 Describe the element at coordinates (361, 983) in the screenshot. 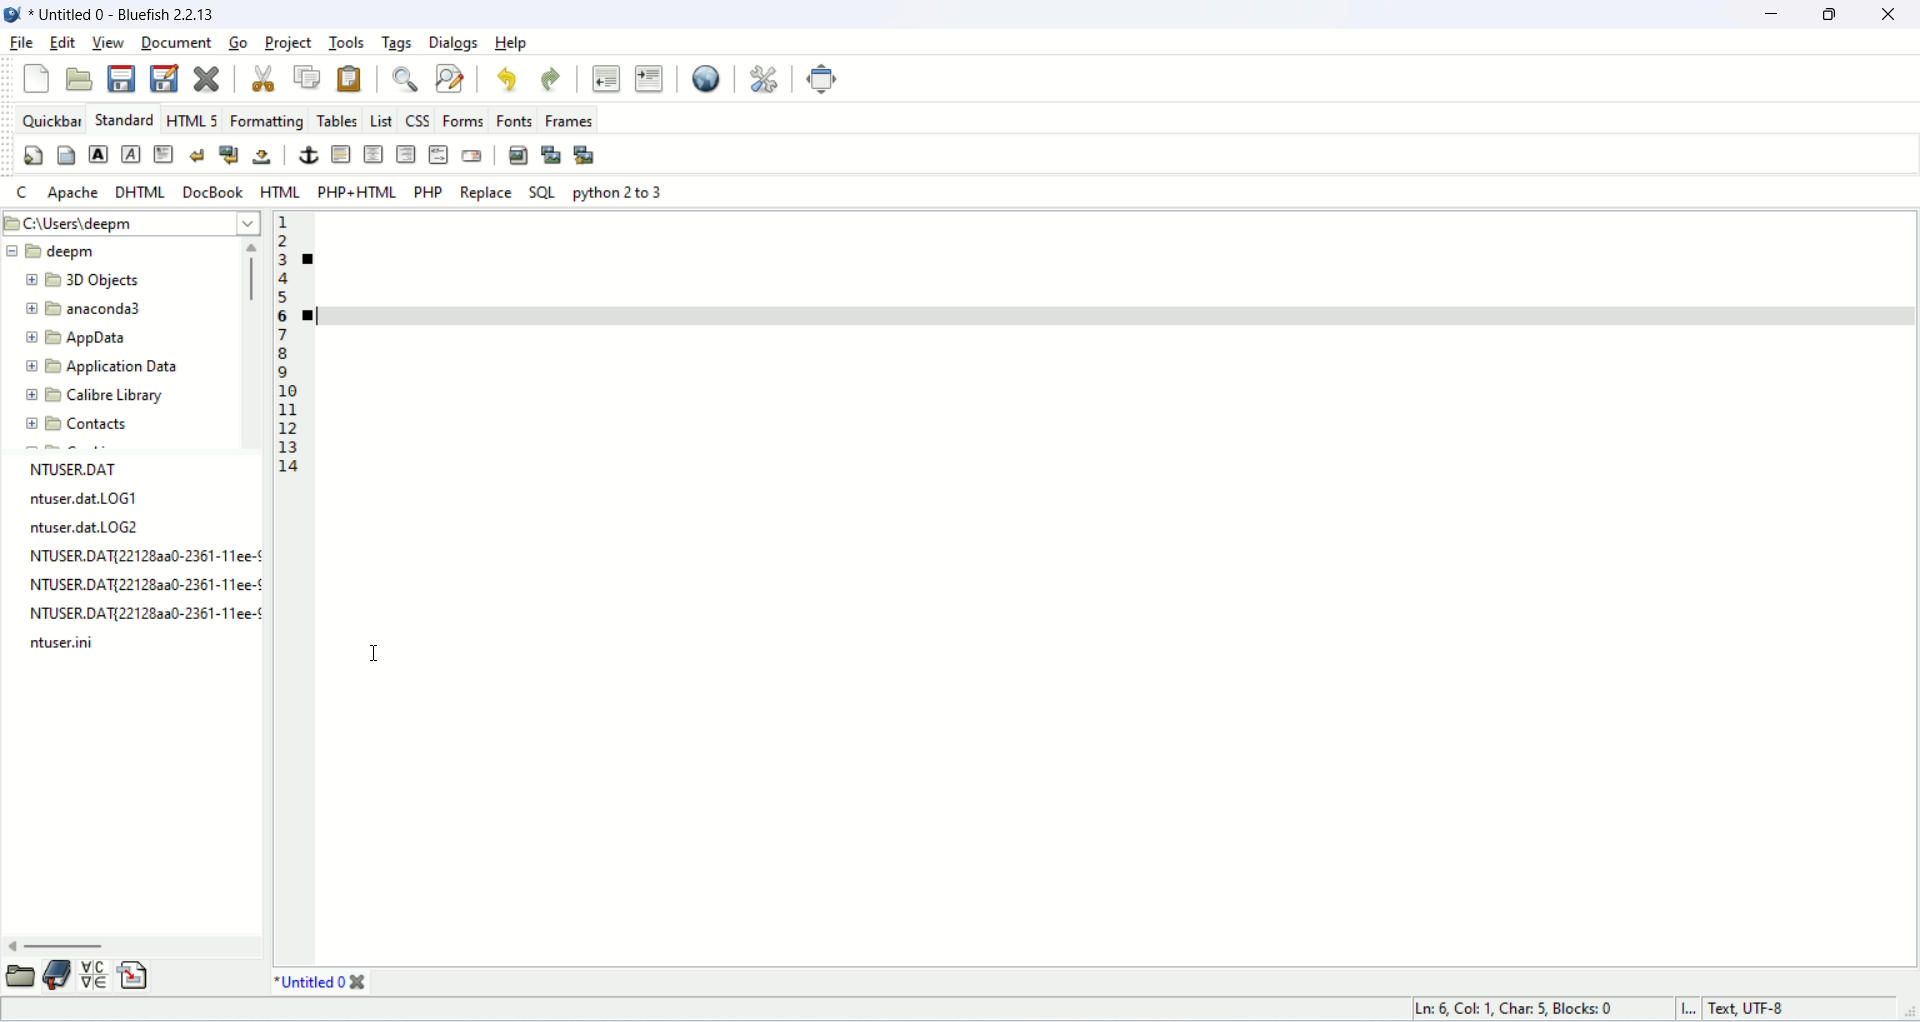

I see `close` at that location.